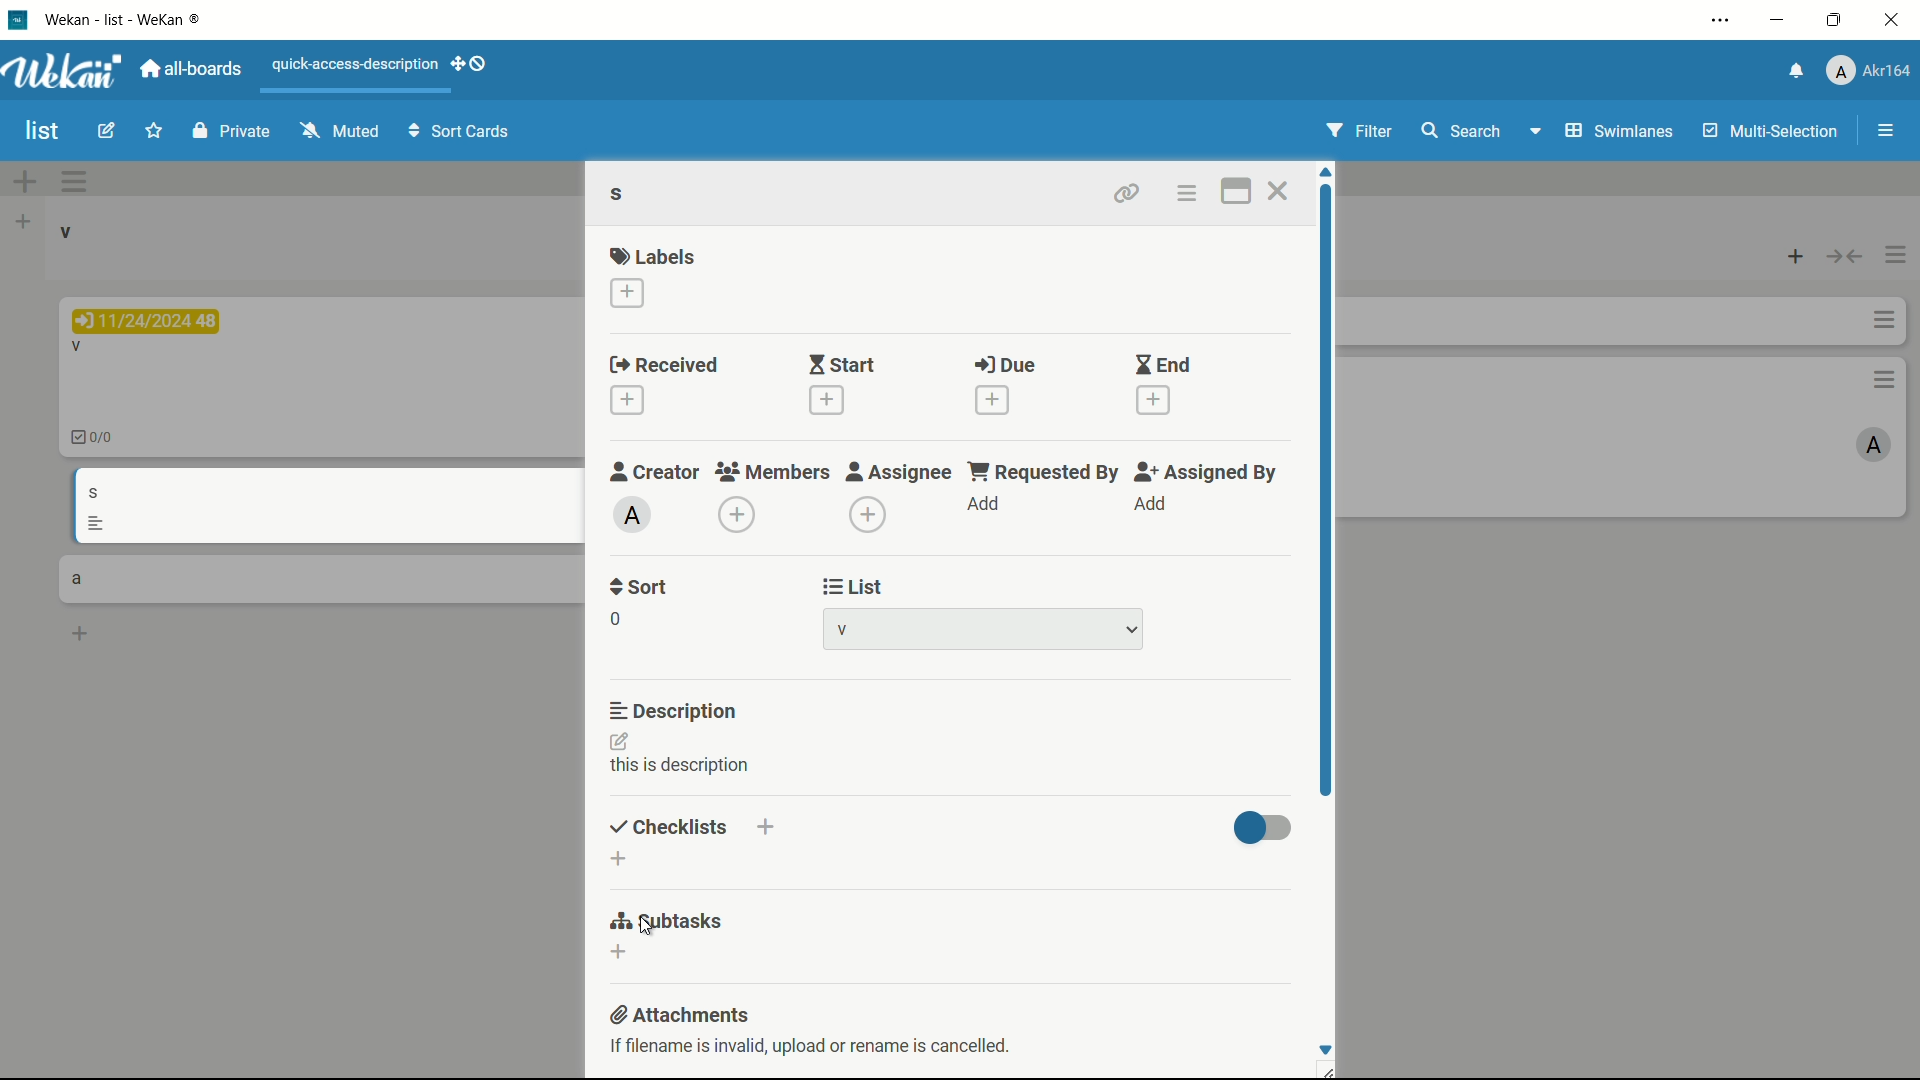 This screenshot has height=1080, width=1920. I want to click on list, so click(850, 586).